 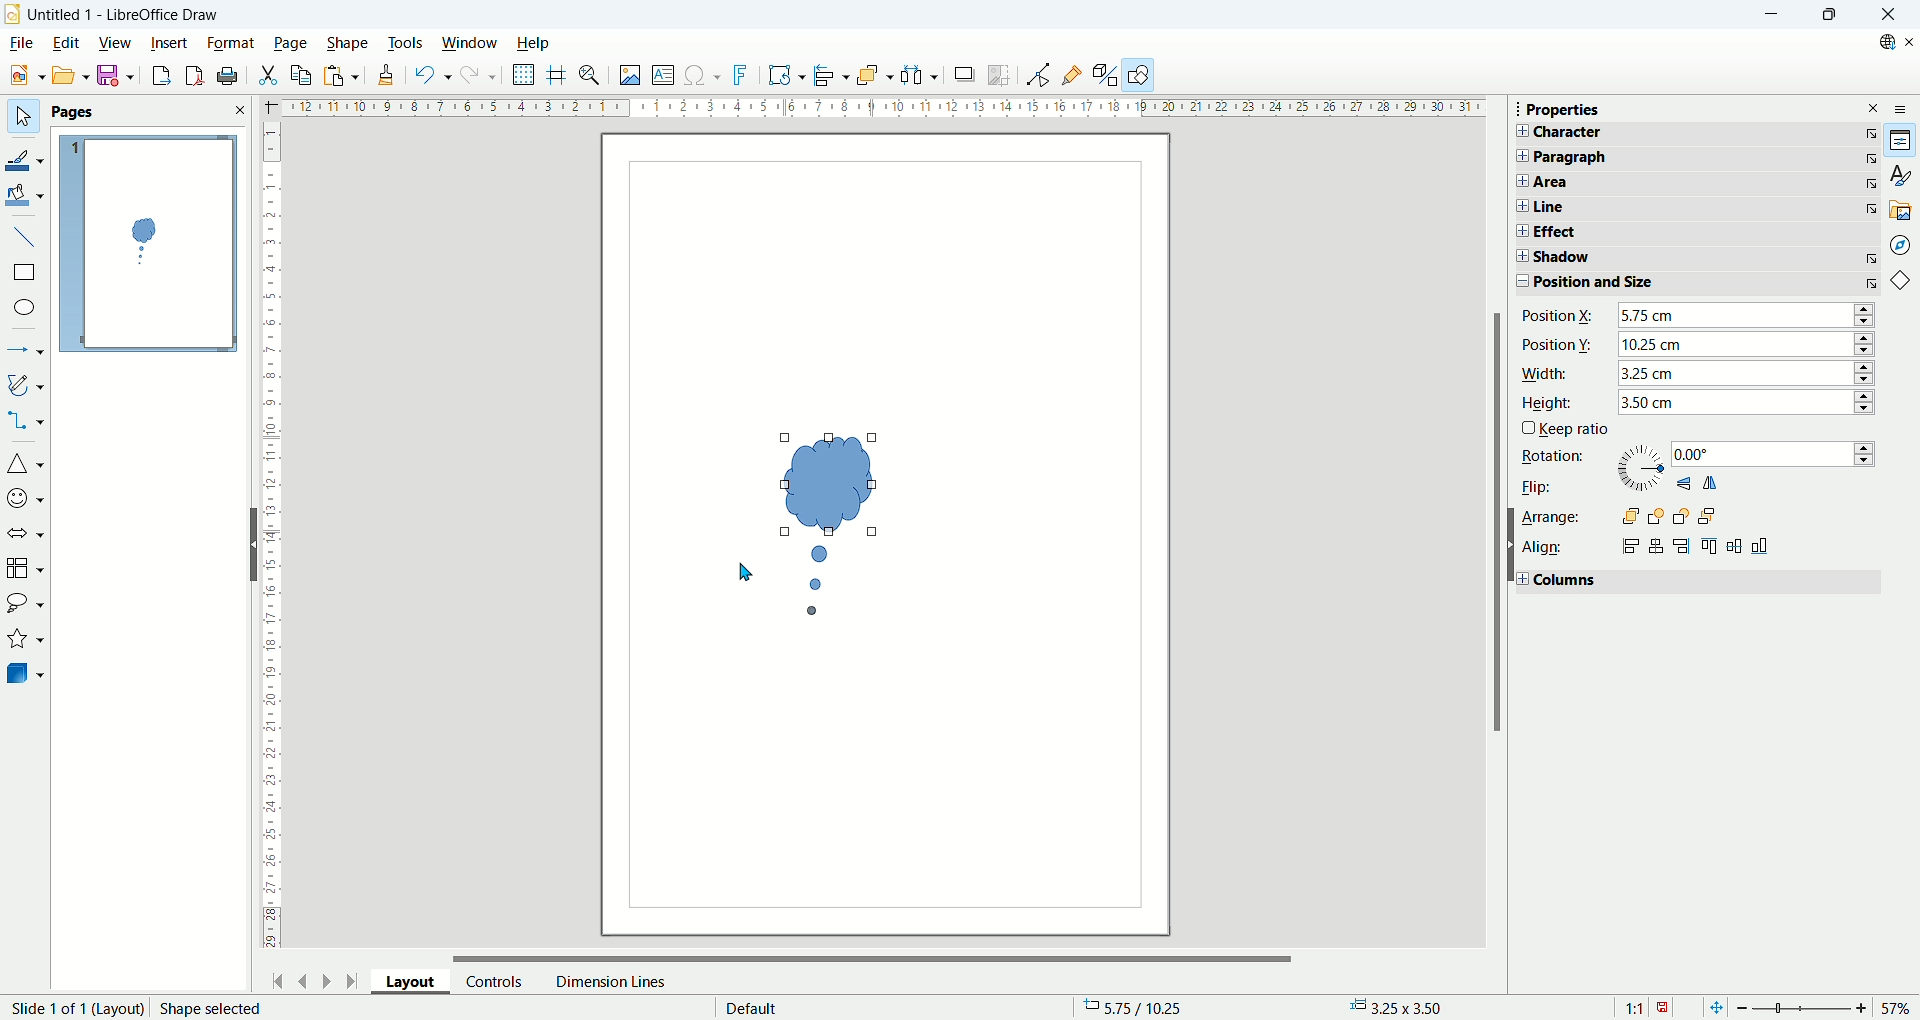 What do you see at coordinates (1517, 231) in the screenshot?
I see `Expand` at bounding box center [1517, 231].